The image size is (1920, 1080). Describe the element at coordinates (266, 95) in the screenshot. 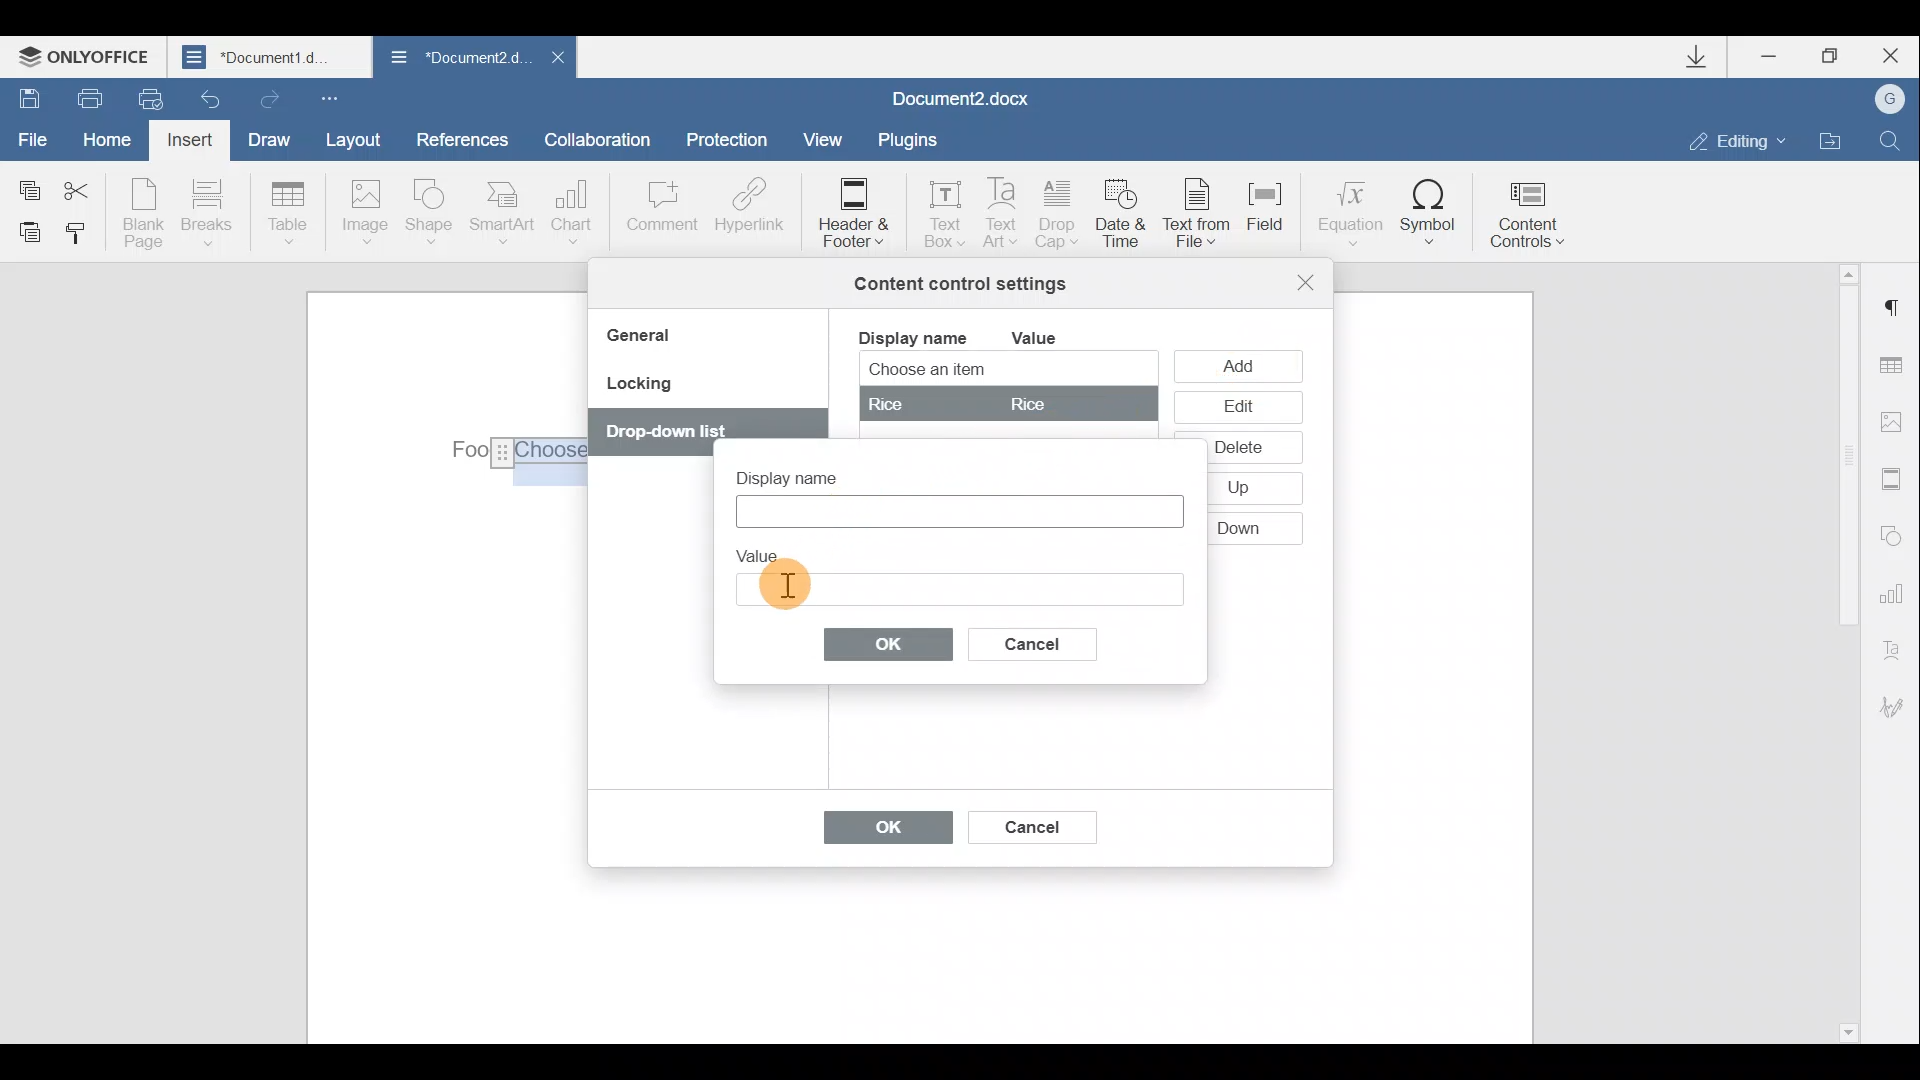

I see `Redo` at that location.